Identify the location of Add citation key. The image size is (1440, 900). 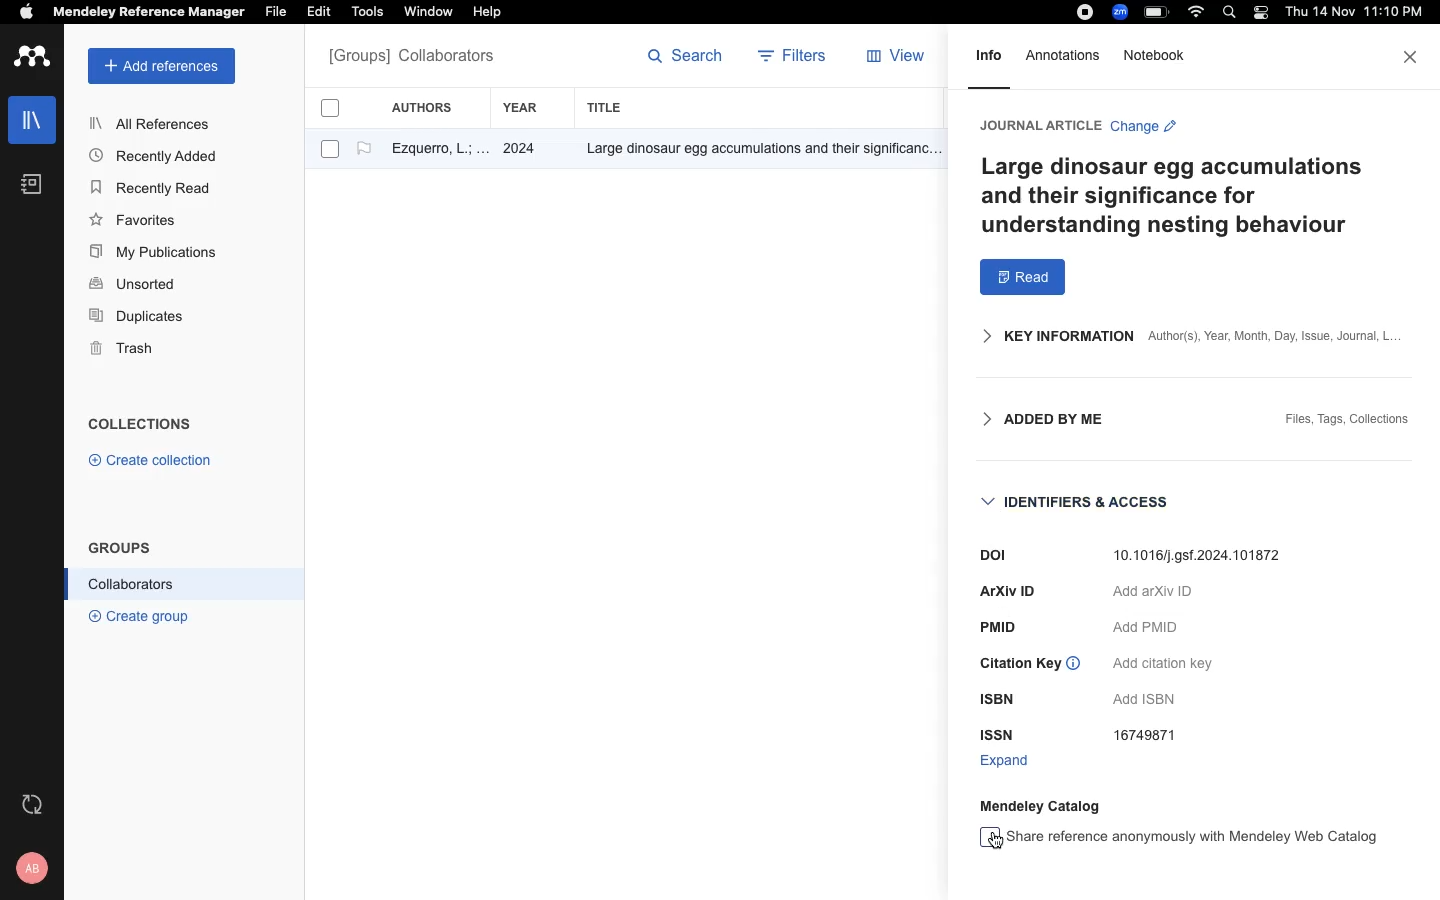
(1162, 665).